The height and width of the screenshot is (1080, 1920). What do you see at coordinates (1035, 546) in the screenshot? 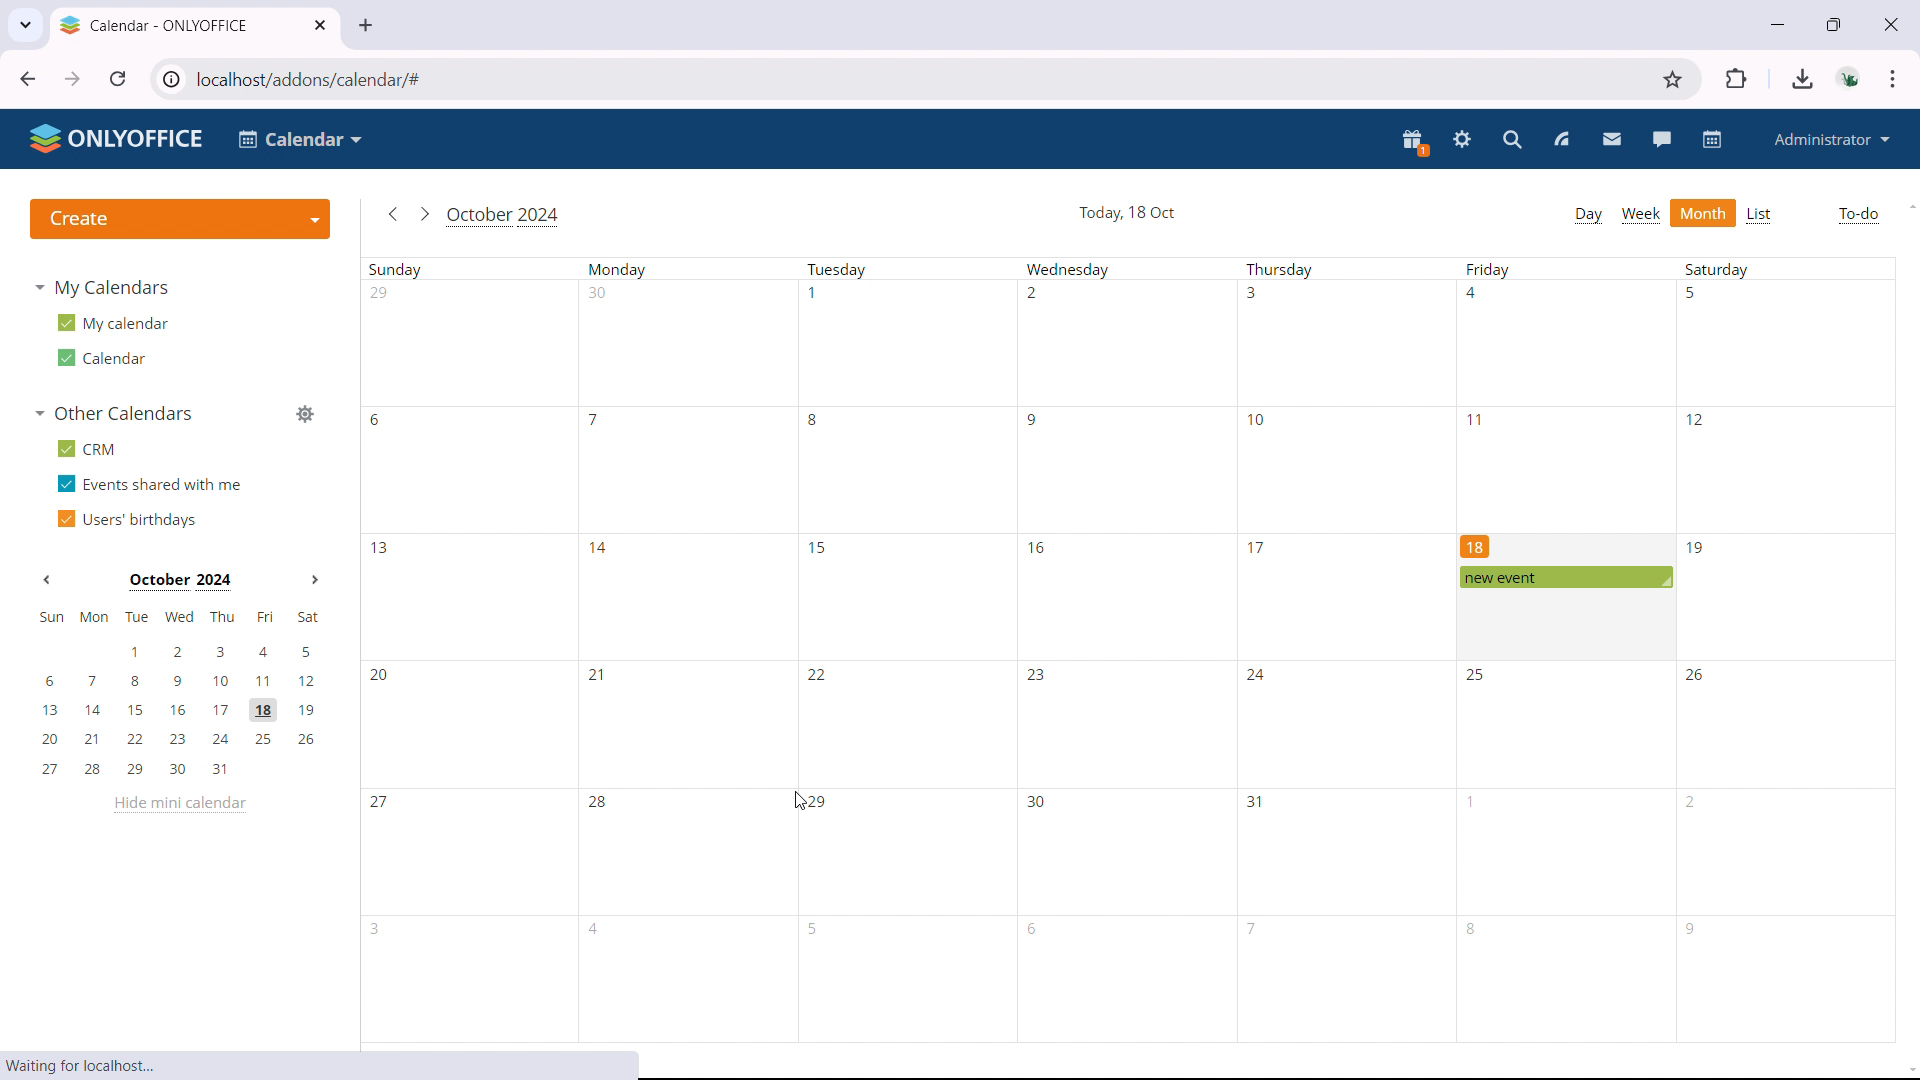
I see `16` at bounding box center [1035, 546].